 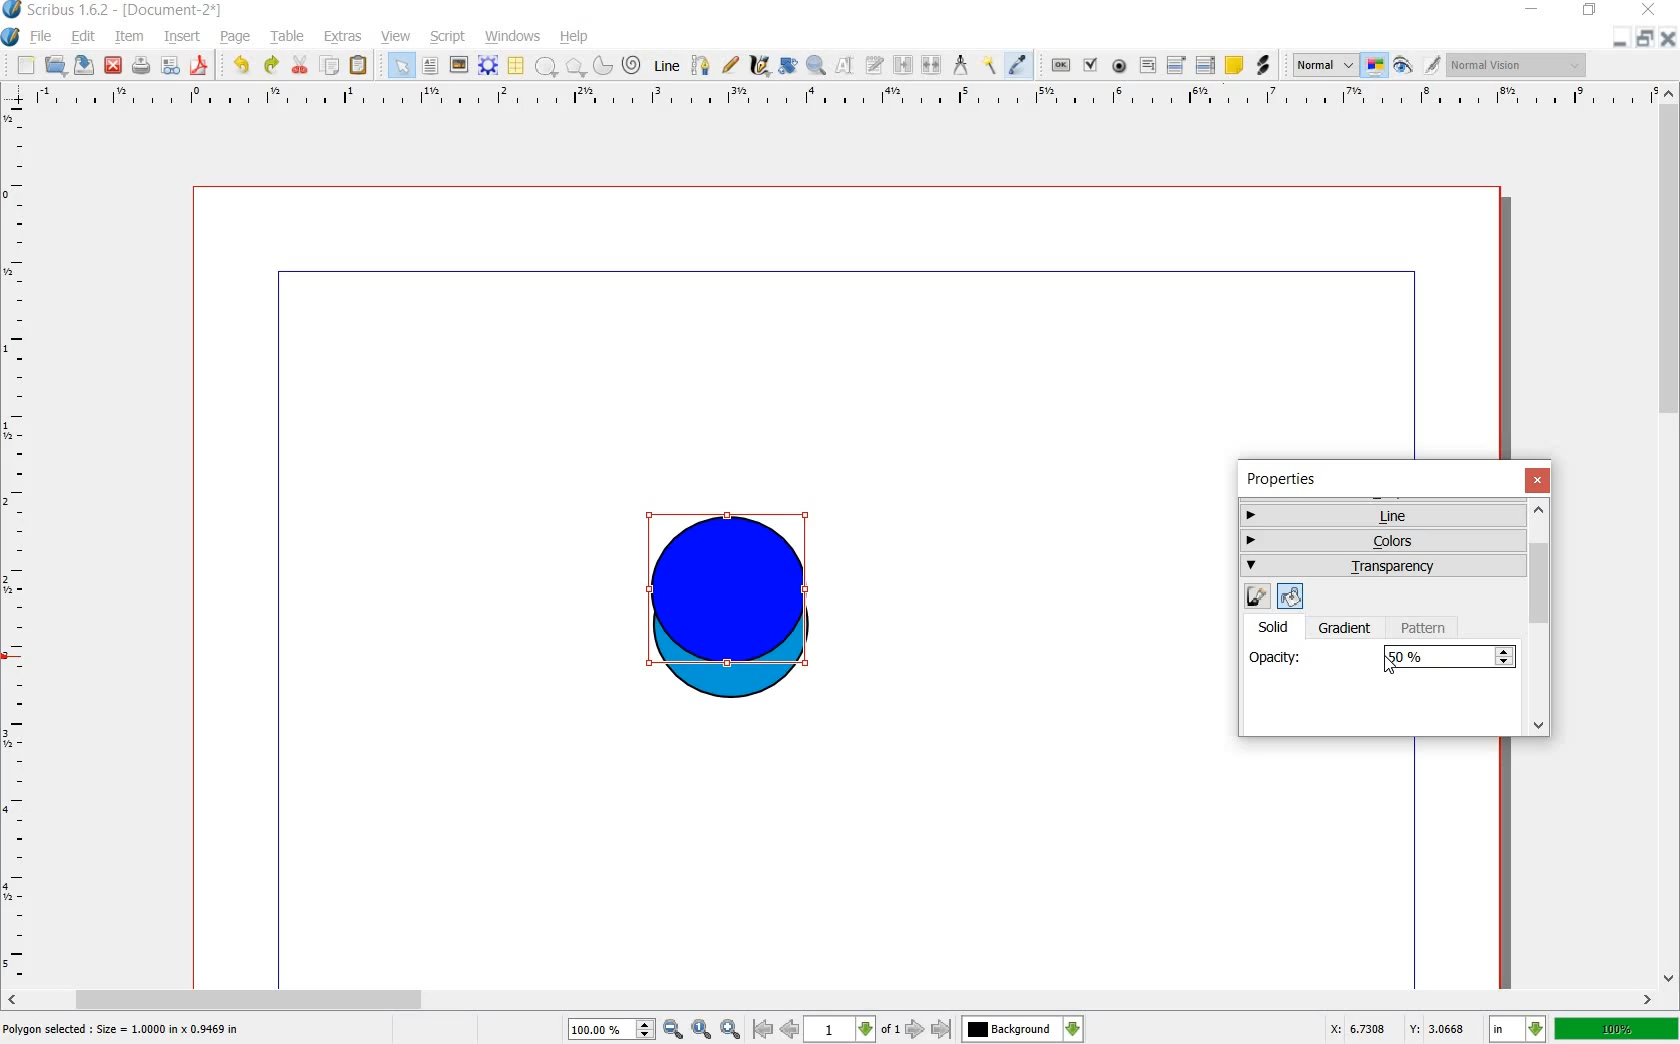 I want to click on pdf text fied, so click(x=1148, y=64).